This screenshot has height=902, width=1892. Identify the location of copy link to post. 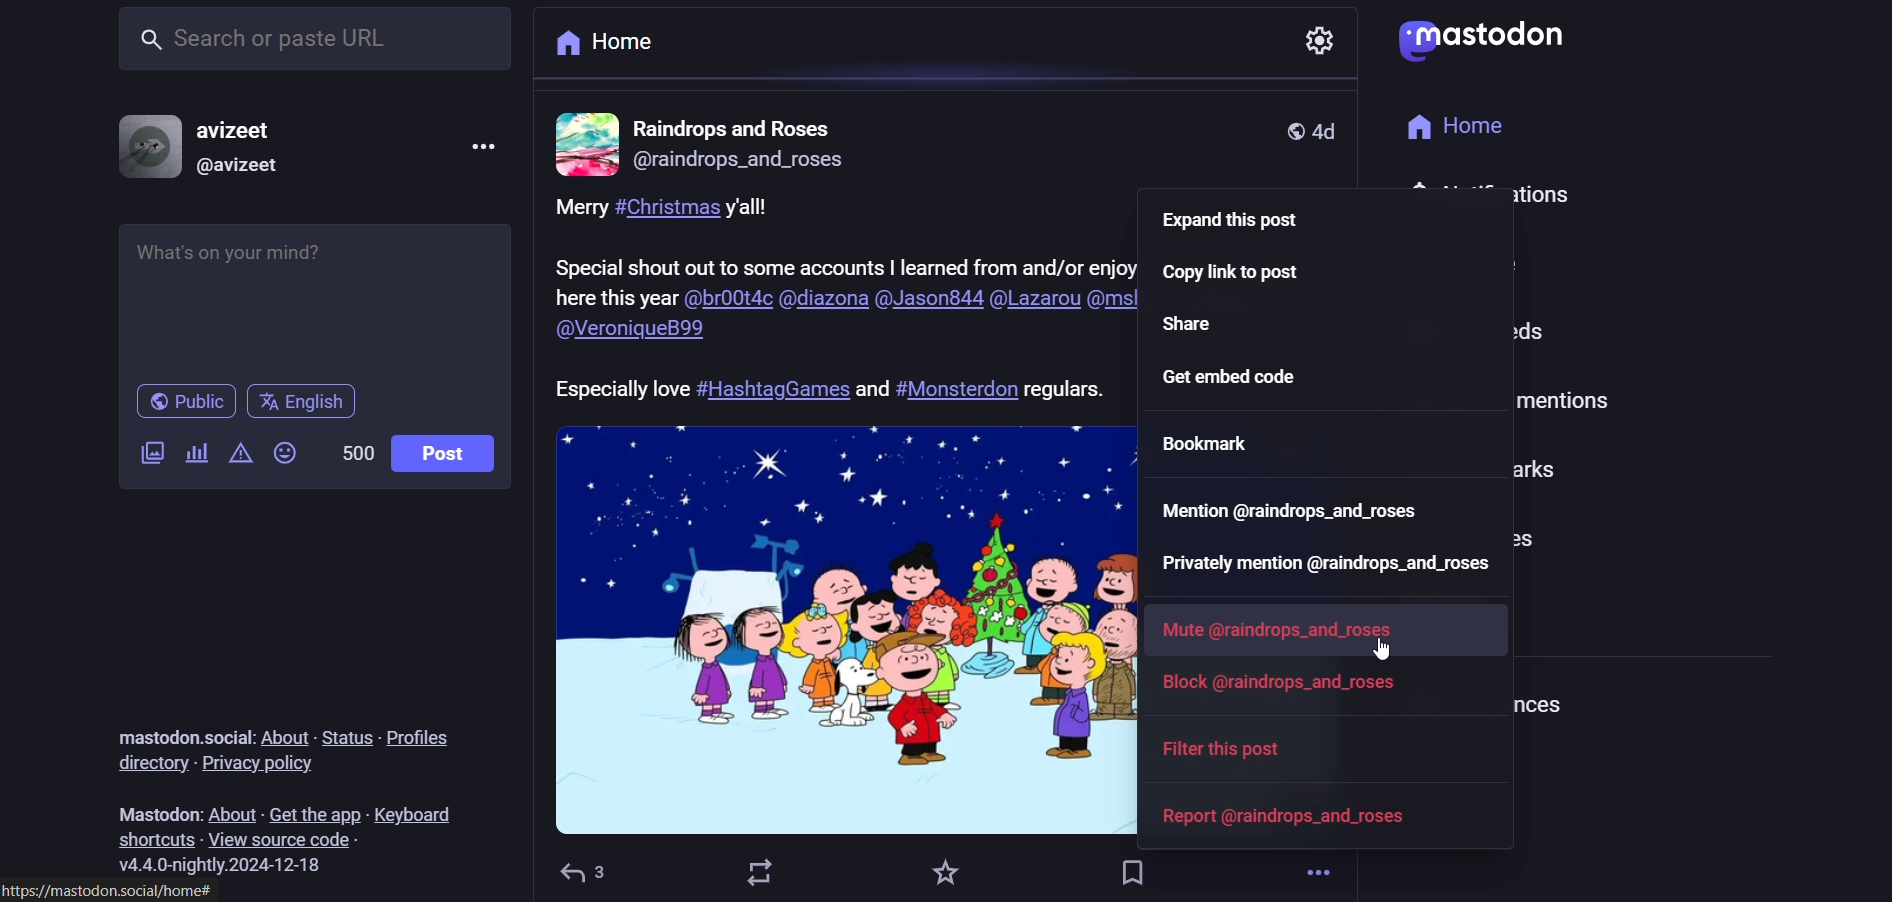
(1232, 276).